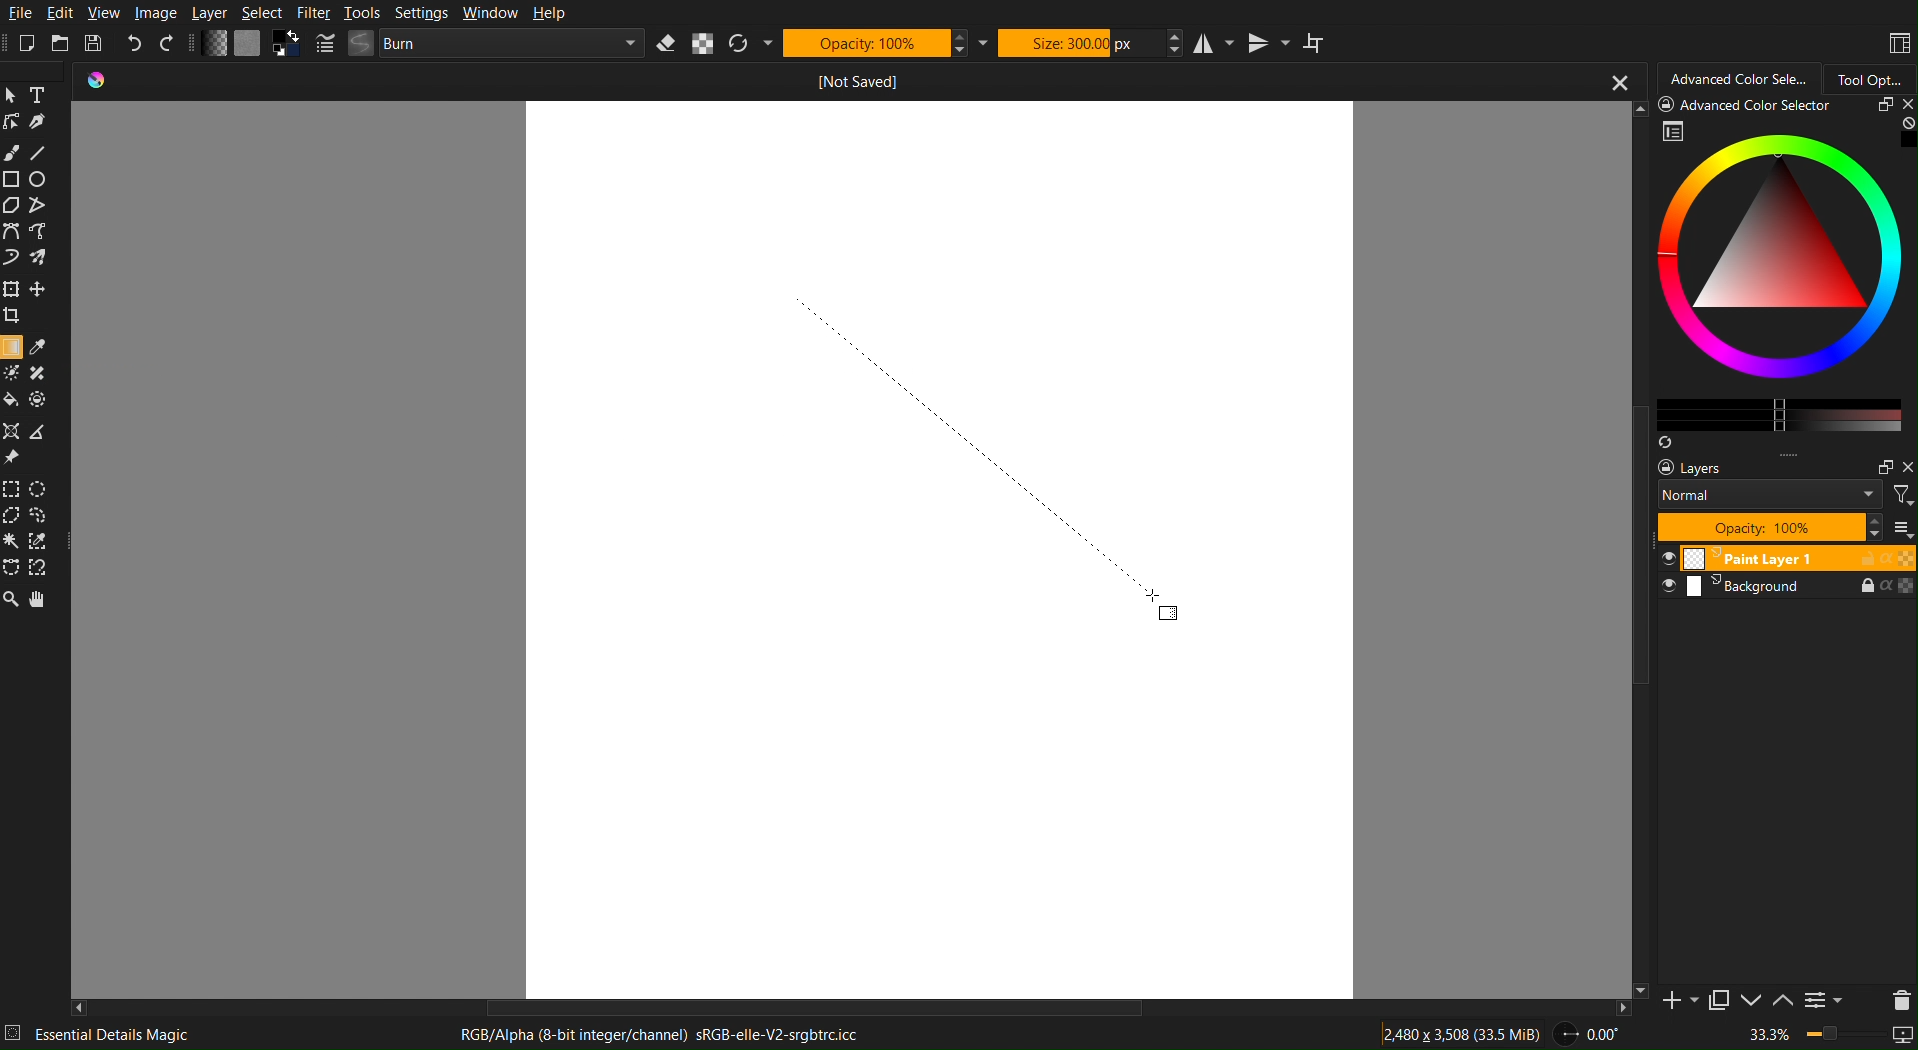 This screenshot has height=1050, width=1918. Describe the element at coordinates (1267, 41) in the screenshot. I see `Vertical Mirror` at that location.